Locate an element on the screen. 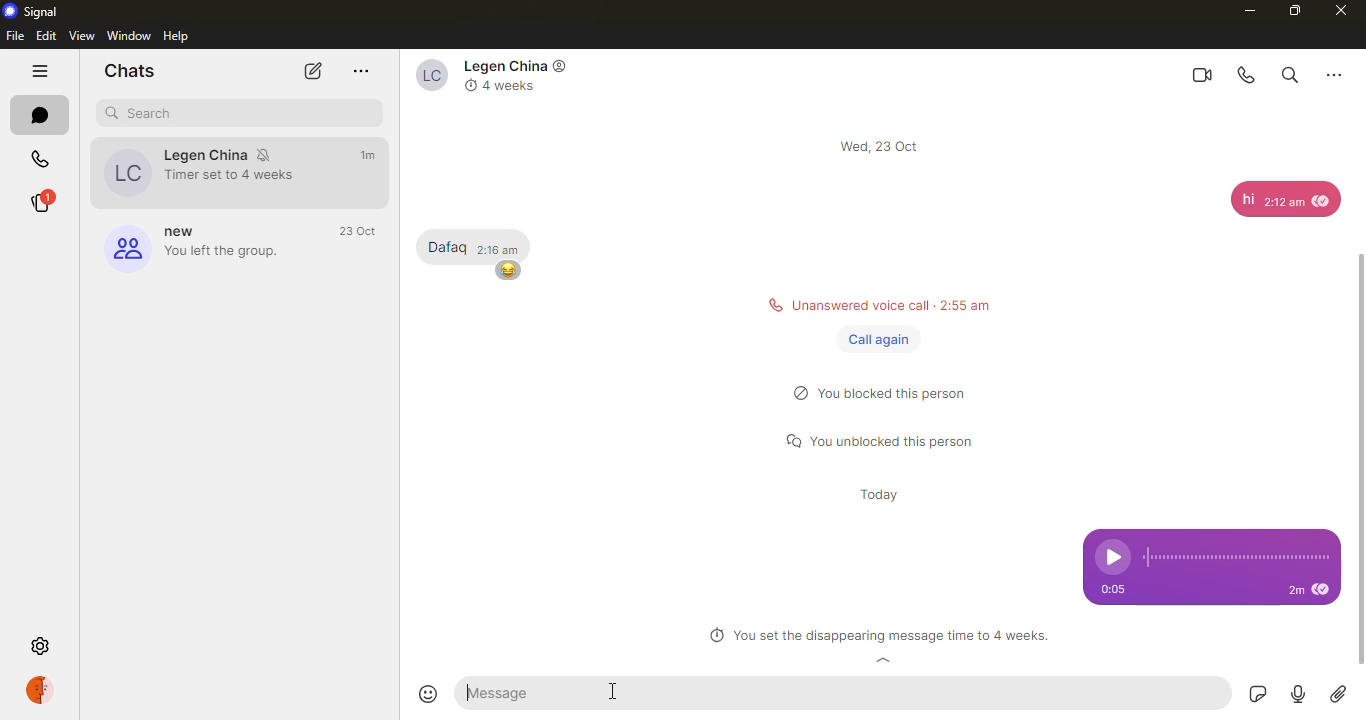 This screenshot has height=720, width=1366. 0:05 is located at coordinates (1120, 590).